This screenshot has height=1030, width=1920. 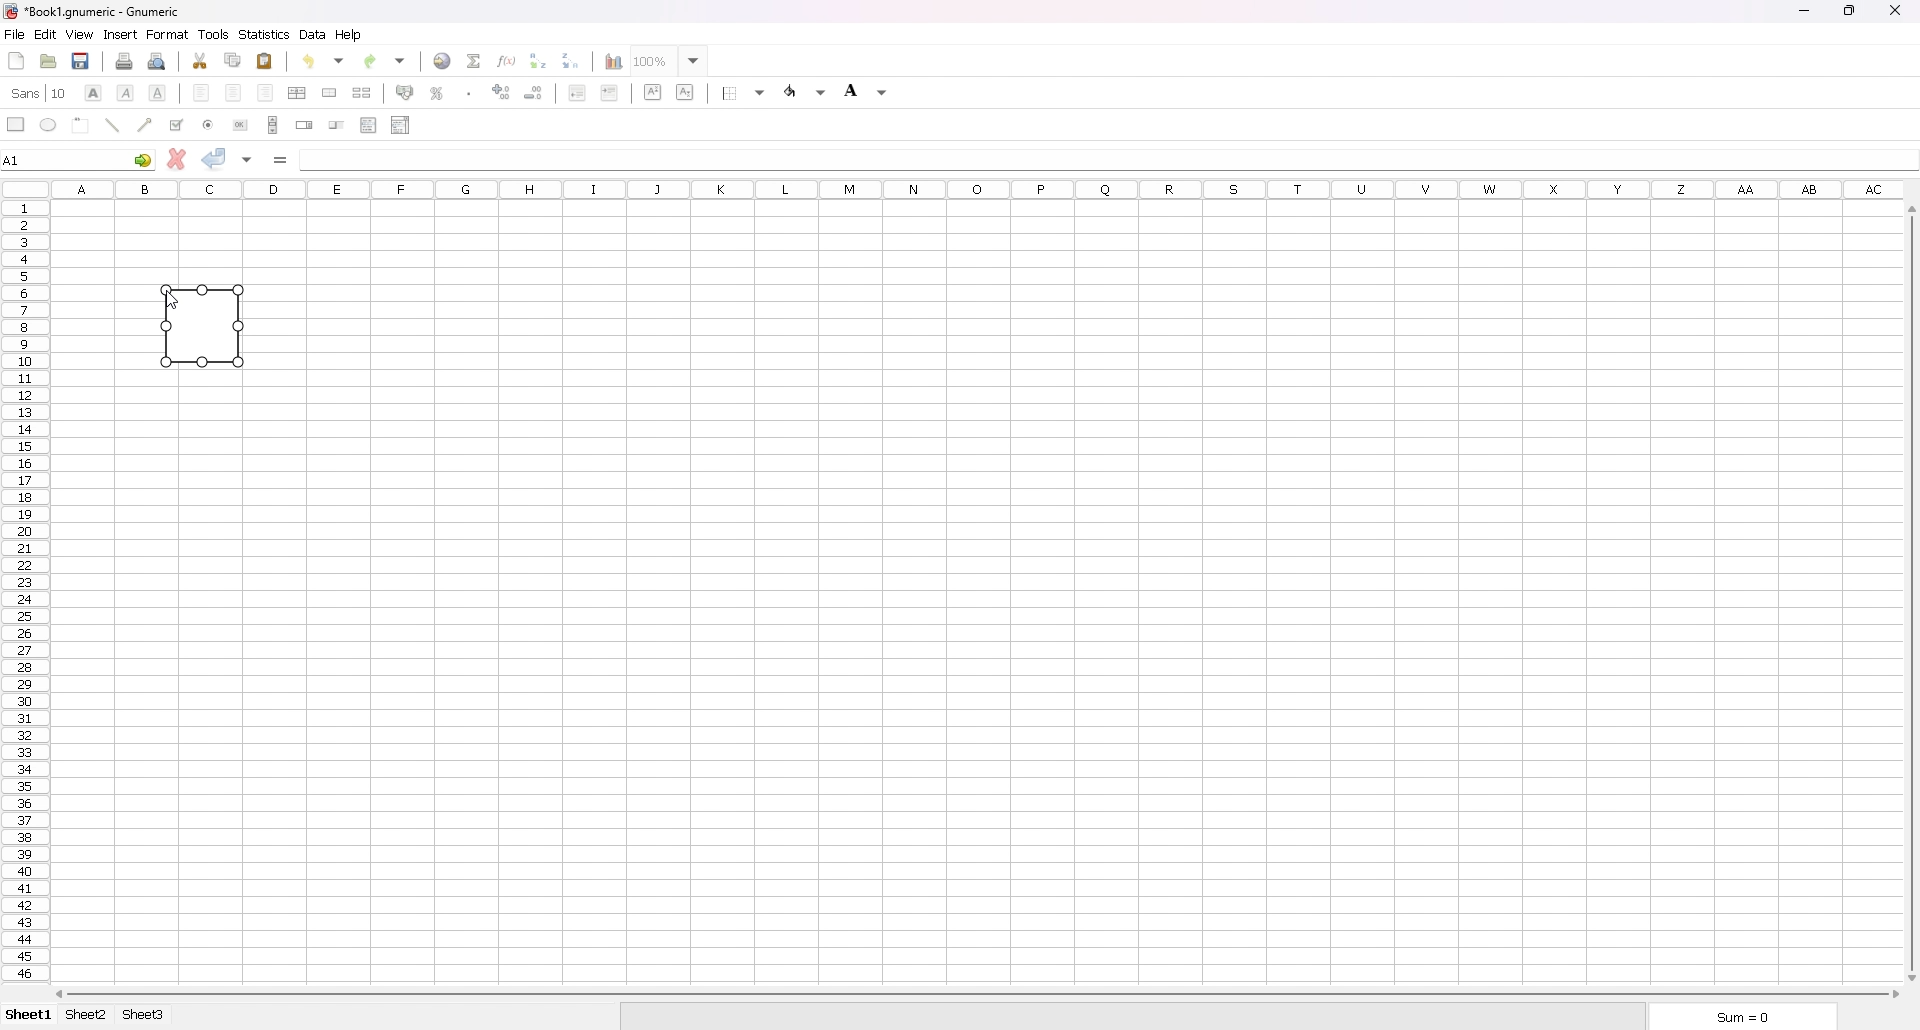 What do you see at coordinates (265, 93) in the screenshot?
I see `right align` at bounding box center [265, 93].